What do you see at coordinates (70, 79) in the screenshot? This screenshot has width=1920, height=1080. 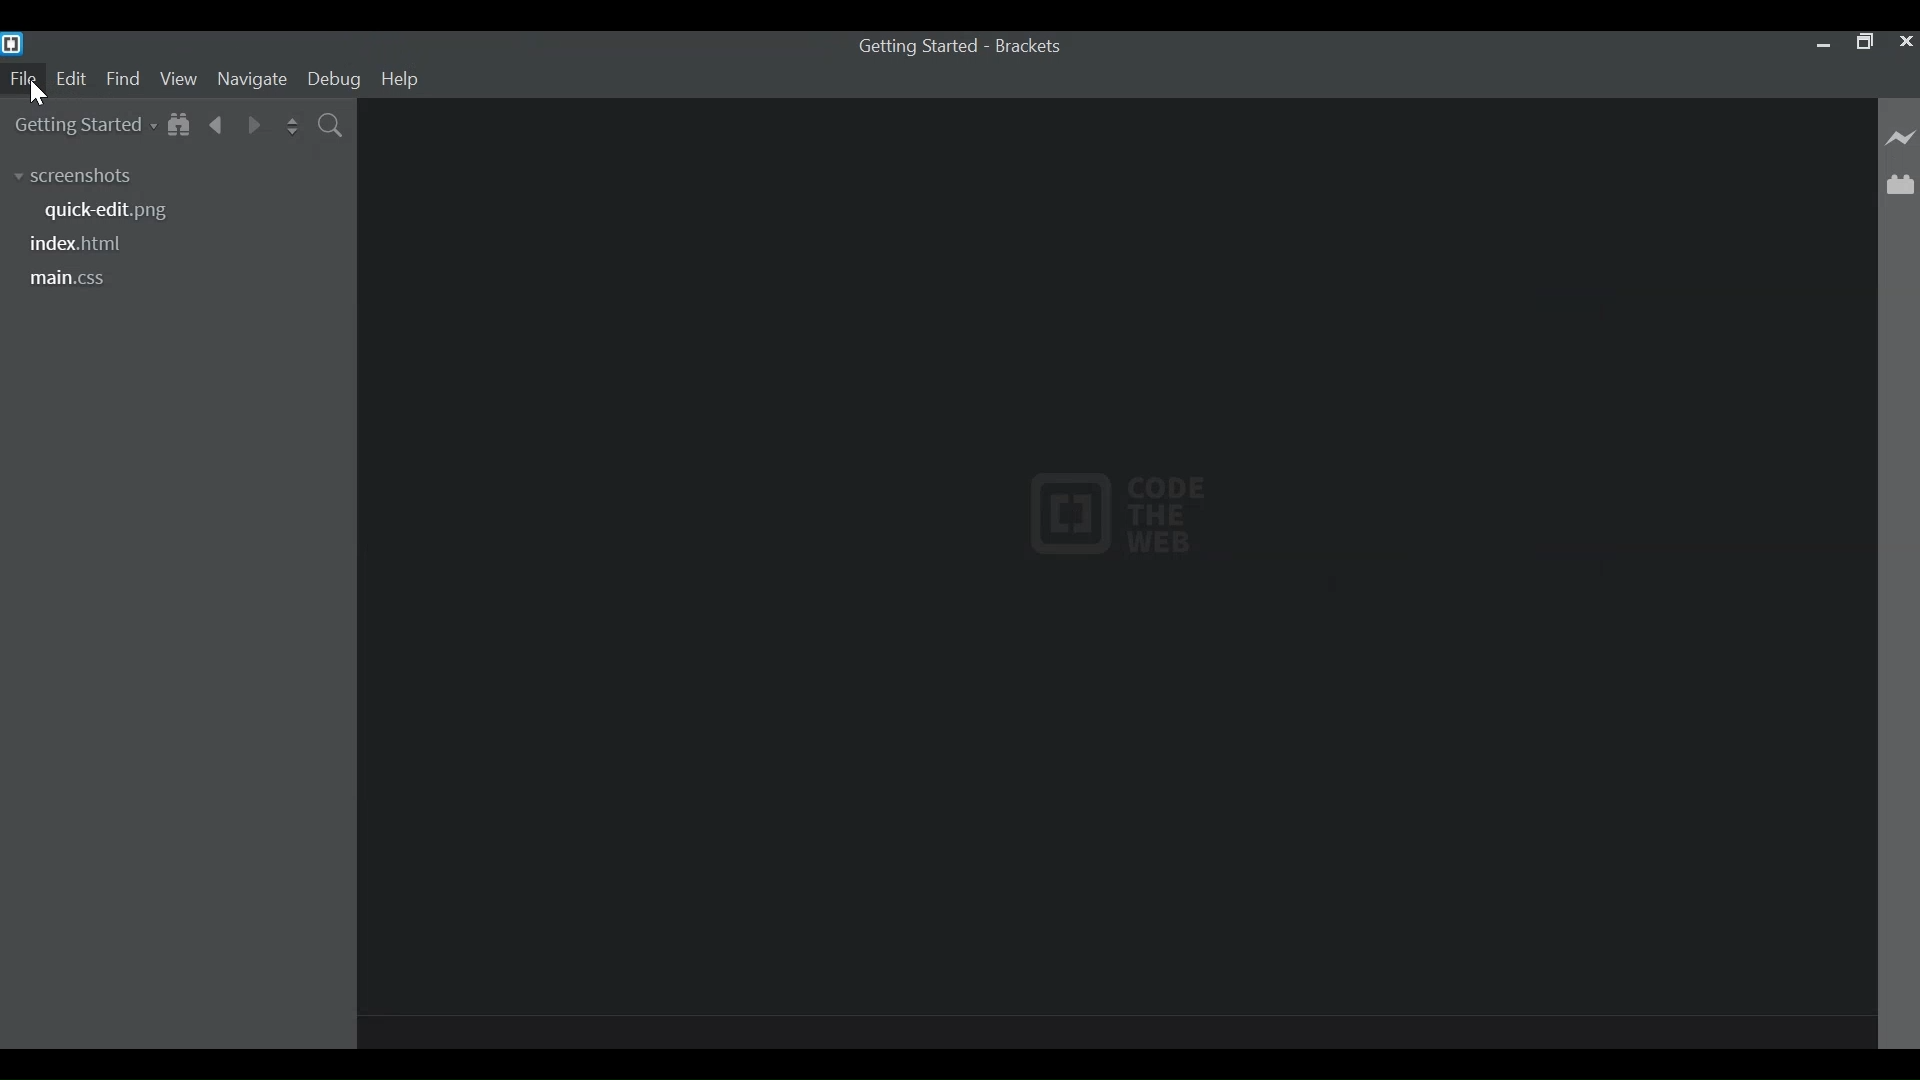 I see `Edit` at bounding box center [70, 79].